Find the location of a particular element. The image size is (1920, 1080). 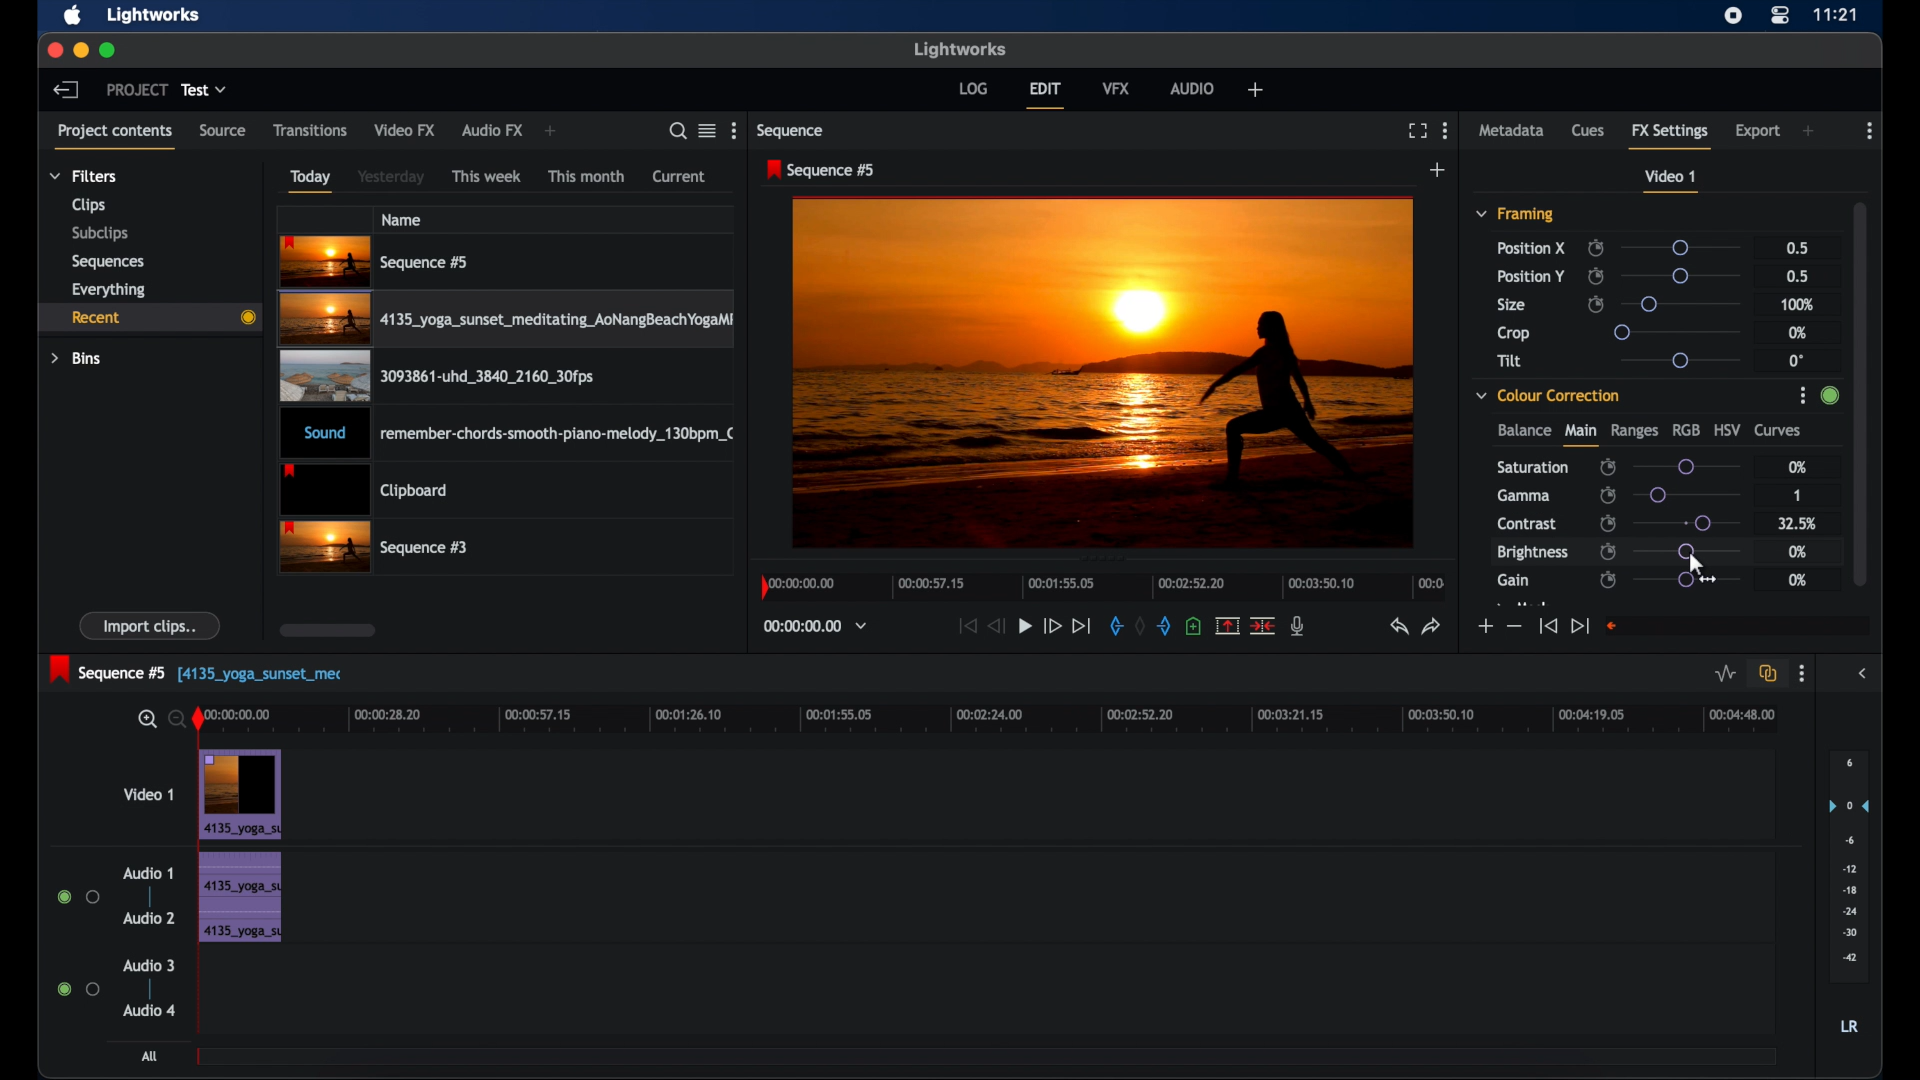

video 1 is located at coordinates (150, 794).